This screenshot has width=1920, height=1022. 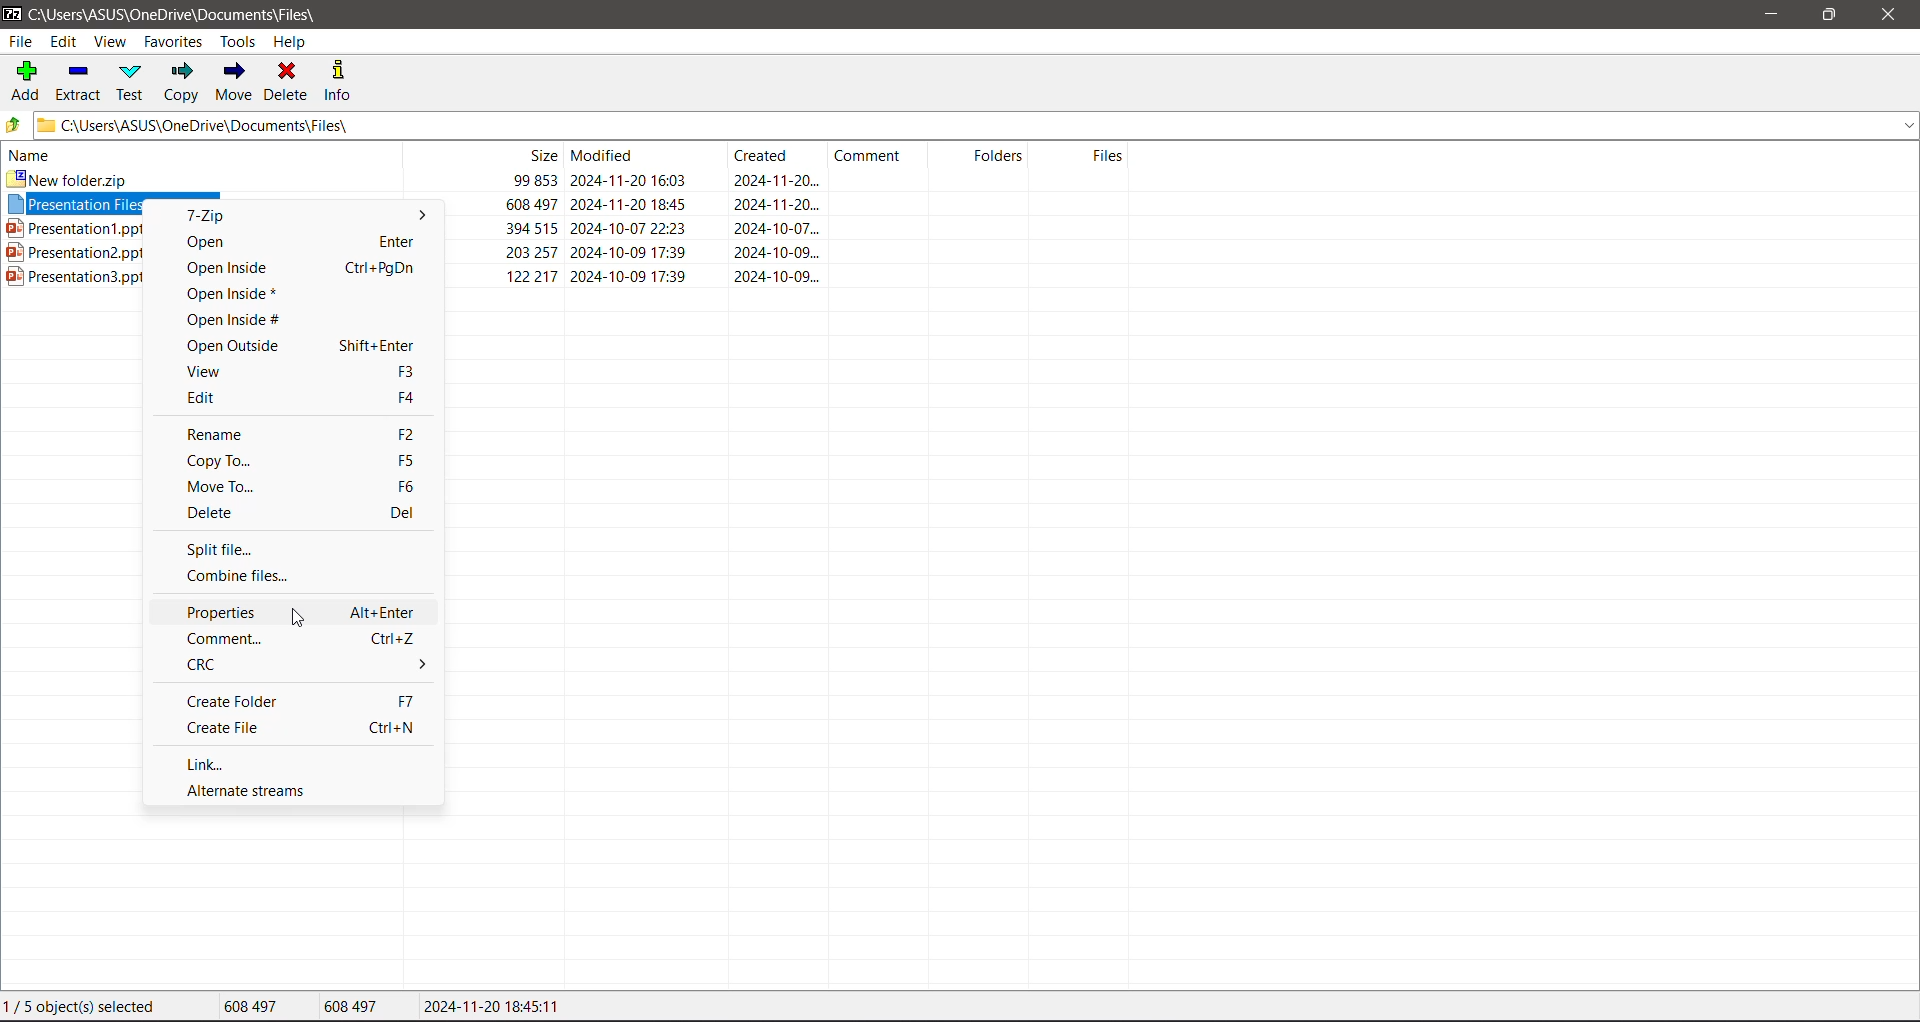 What do you see at coordinates (238, 294) in the screenshot?
I see `Open Inside*` at bounding box center [238, 294].